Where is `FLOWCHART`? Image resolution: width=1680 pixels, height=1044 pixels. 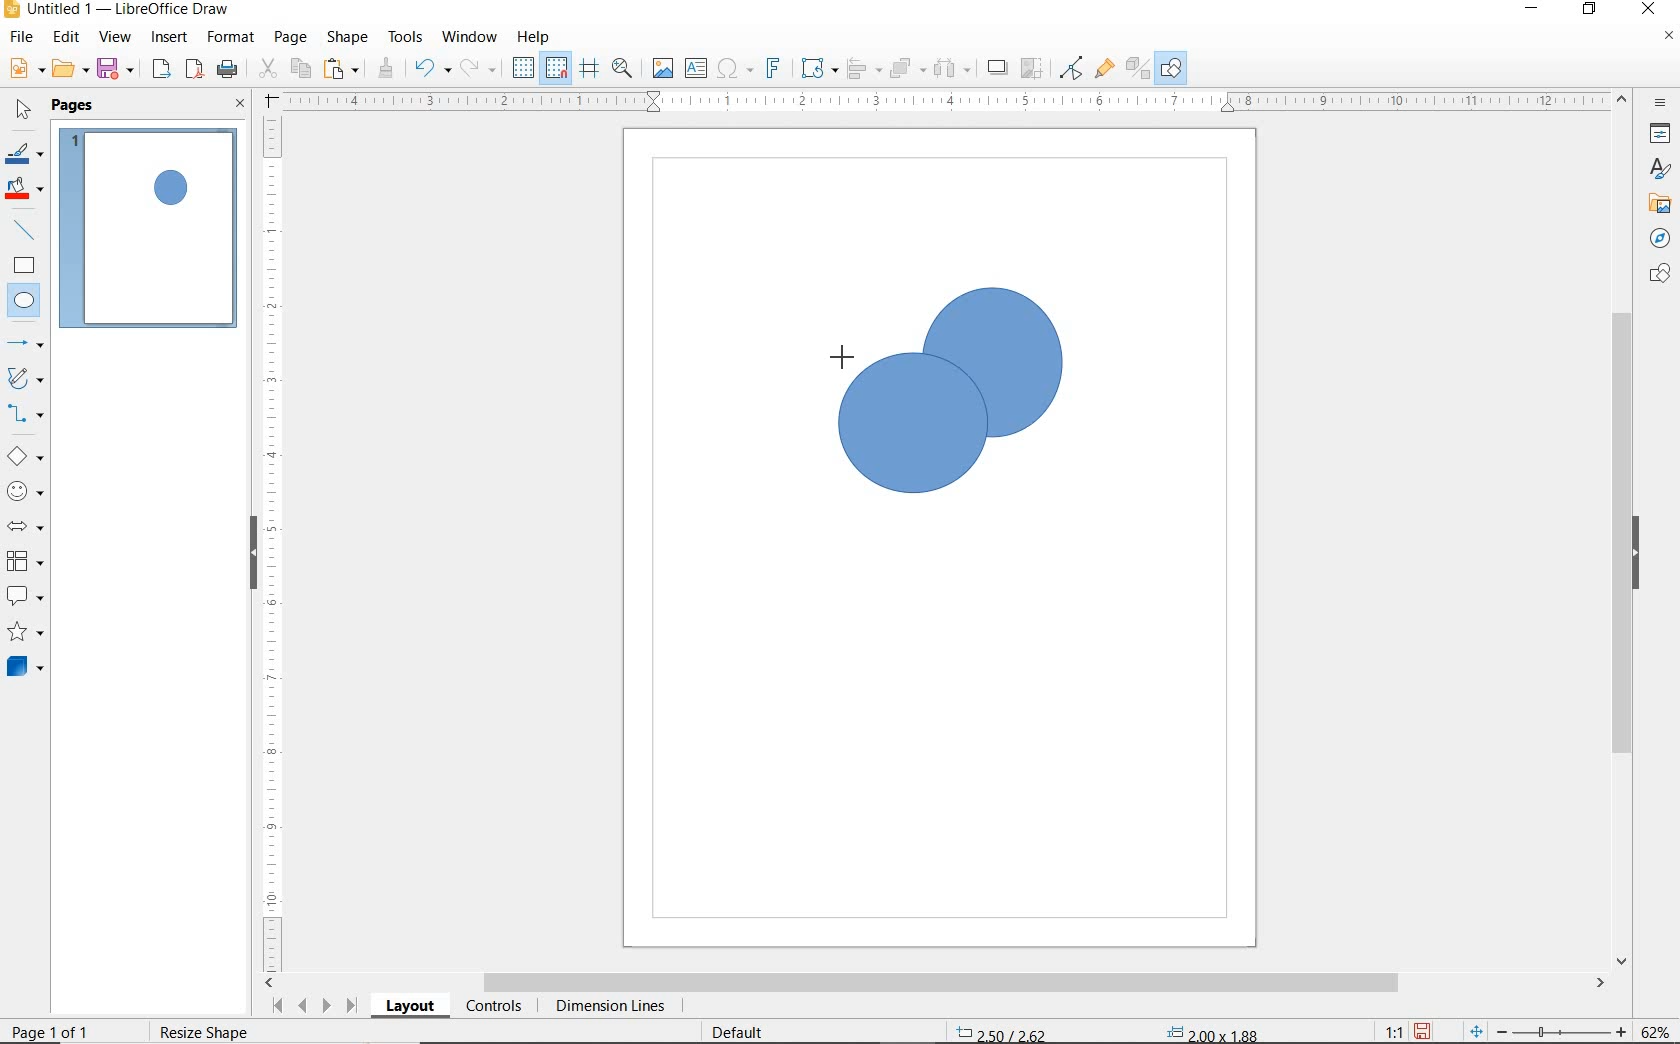
FLOWCHART is located at coordinates (24, 562).